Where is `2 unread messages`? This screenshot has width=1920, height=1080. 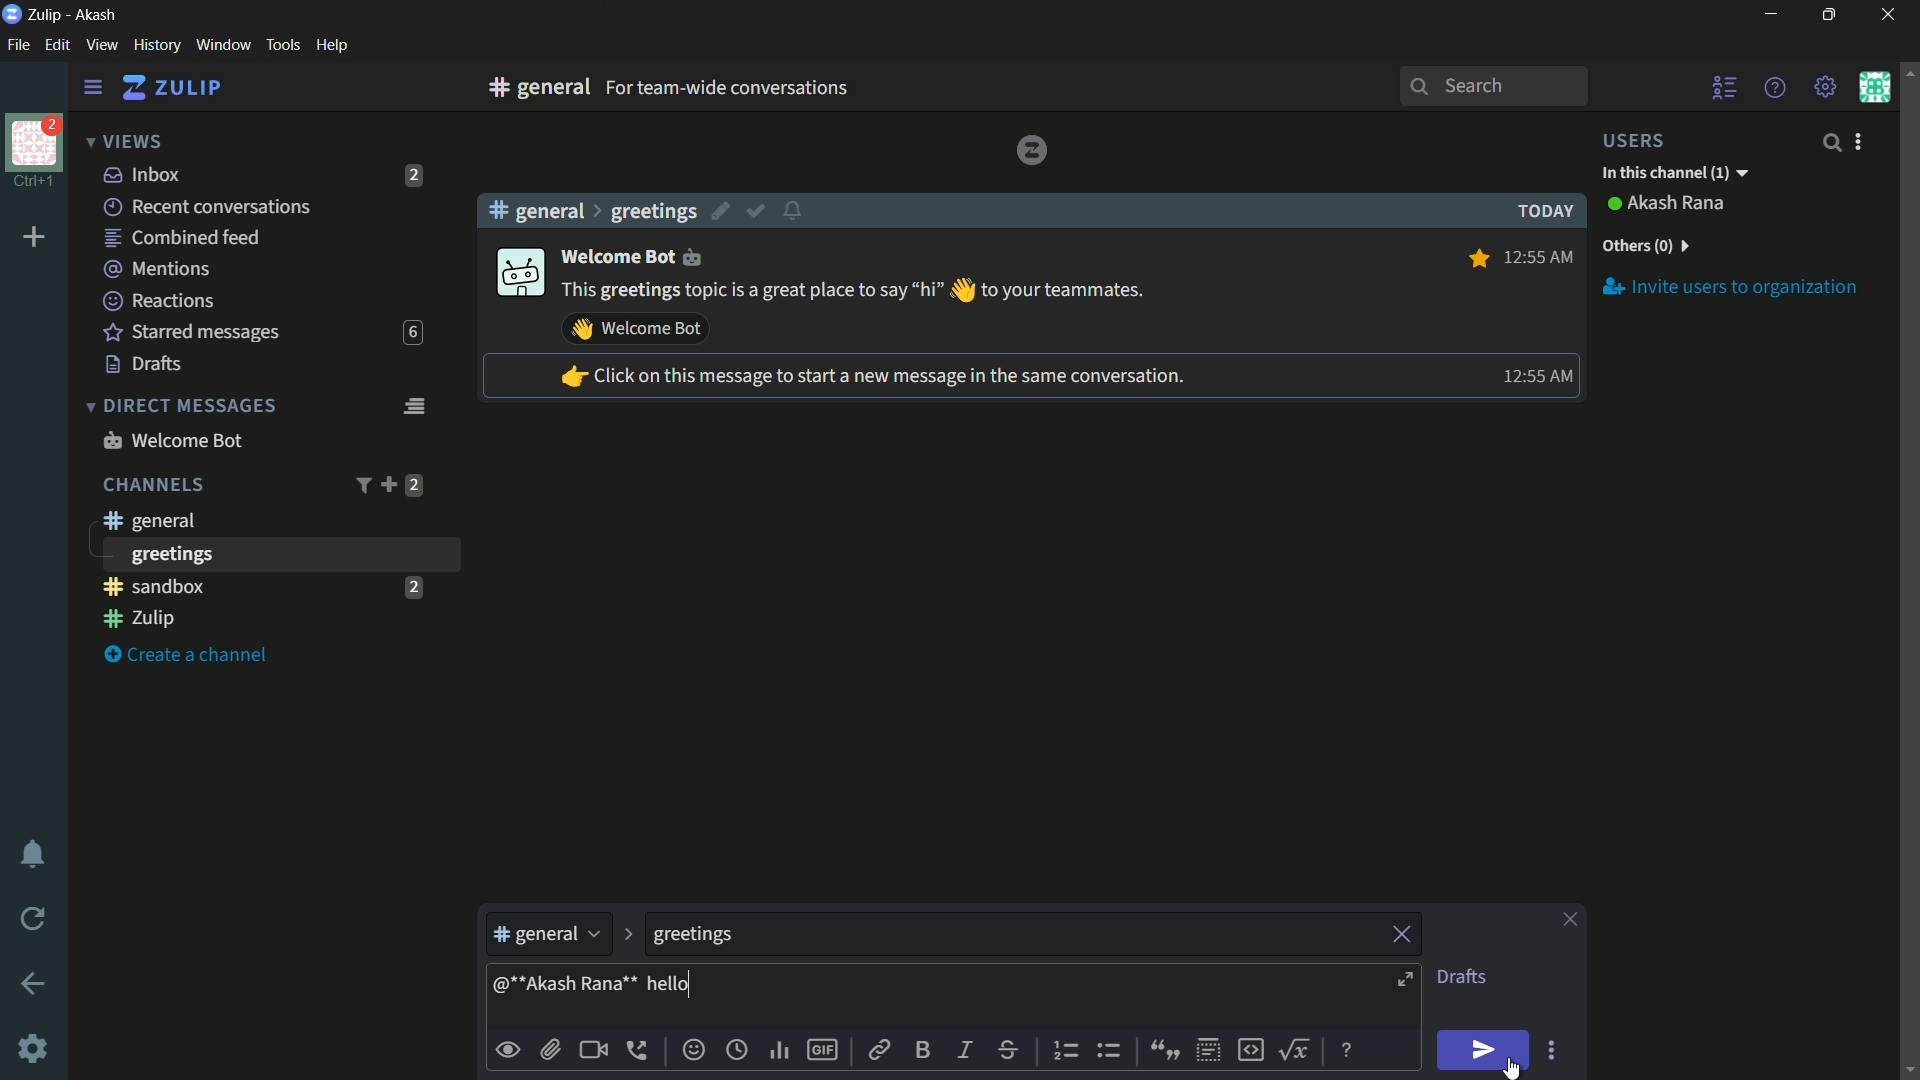
2 unread messages is located at coordinates (414, 485).